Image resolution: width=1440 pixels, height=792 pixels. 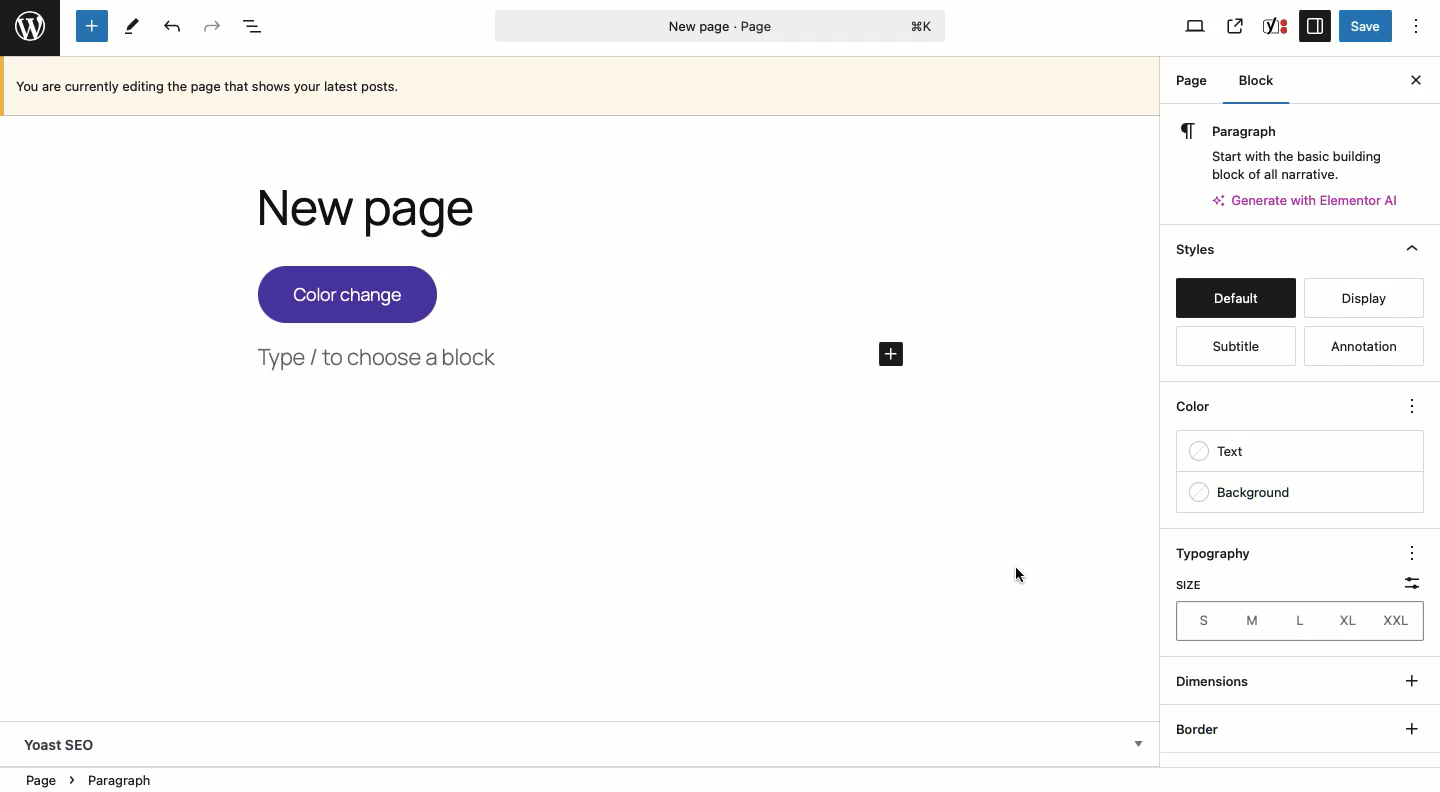 What do you see at coordinates (172, 28) in the screenshot?
I see `Undo` at bounding box center [172, 28].